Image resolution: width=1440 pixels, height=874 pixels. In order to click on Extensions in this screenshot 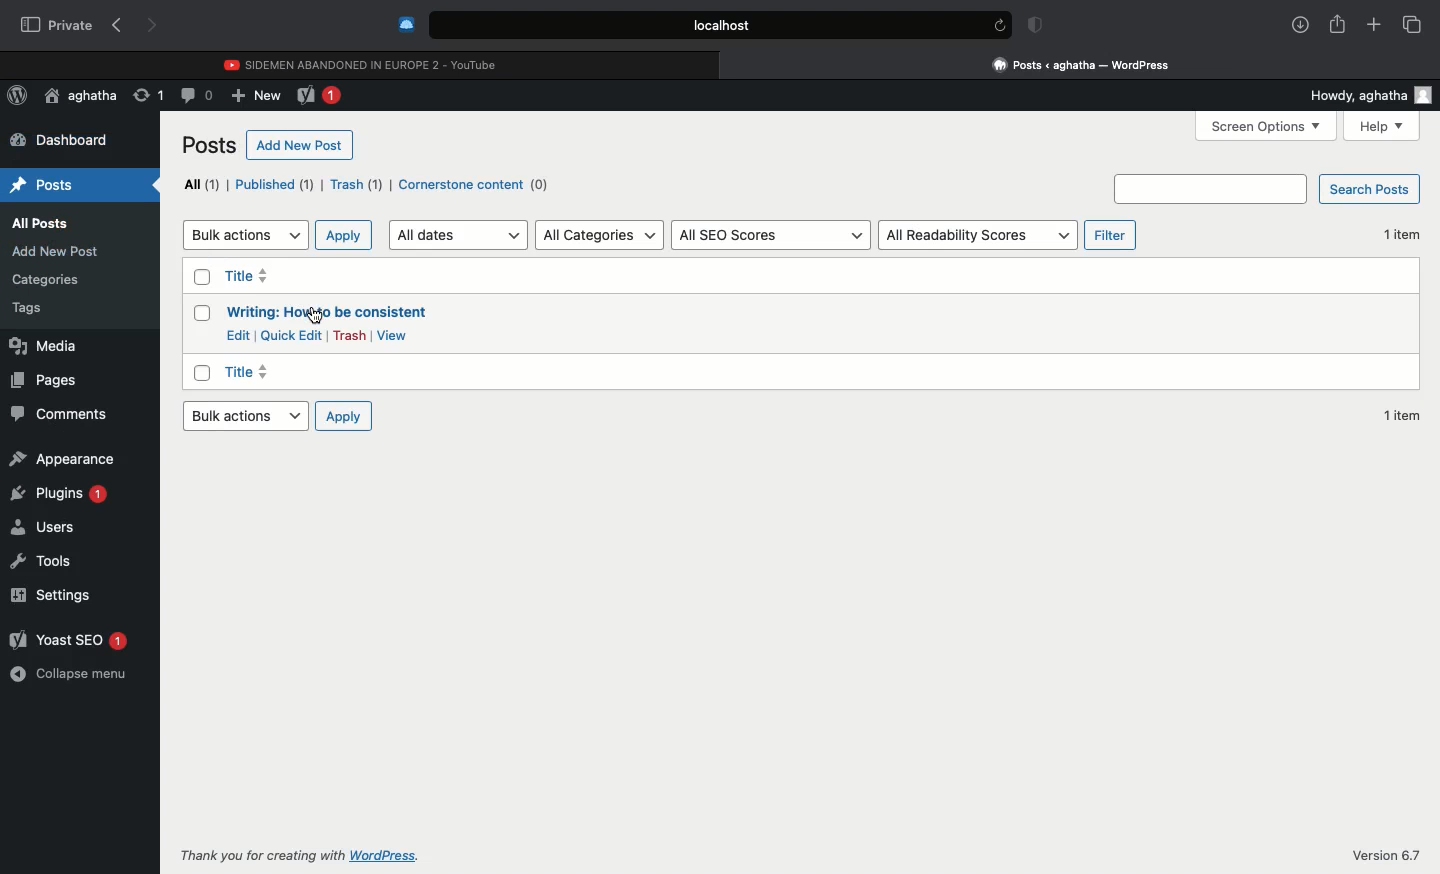, I will do `click(404, 24)`.